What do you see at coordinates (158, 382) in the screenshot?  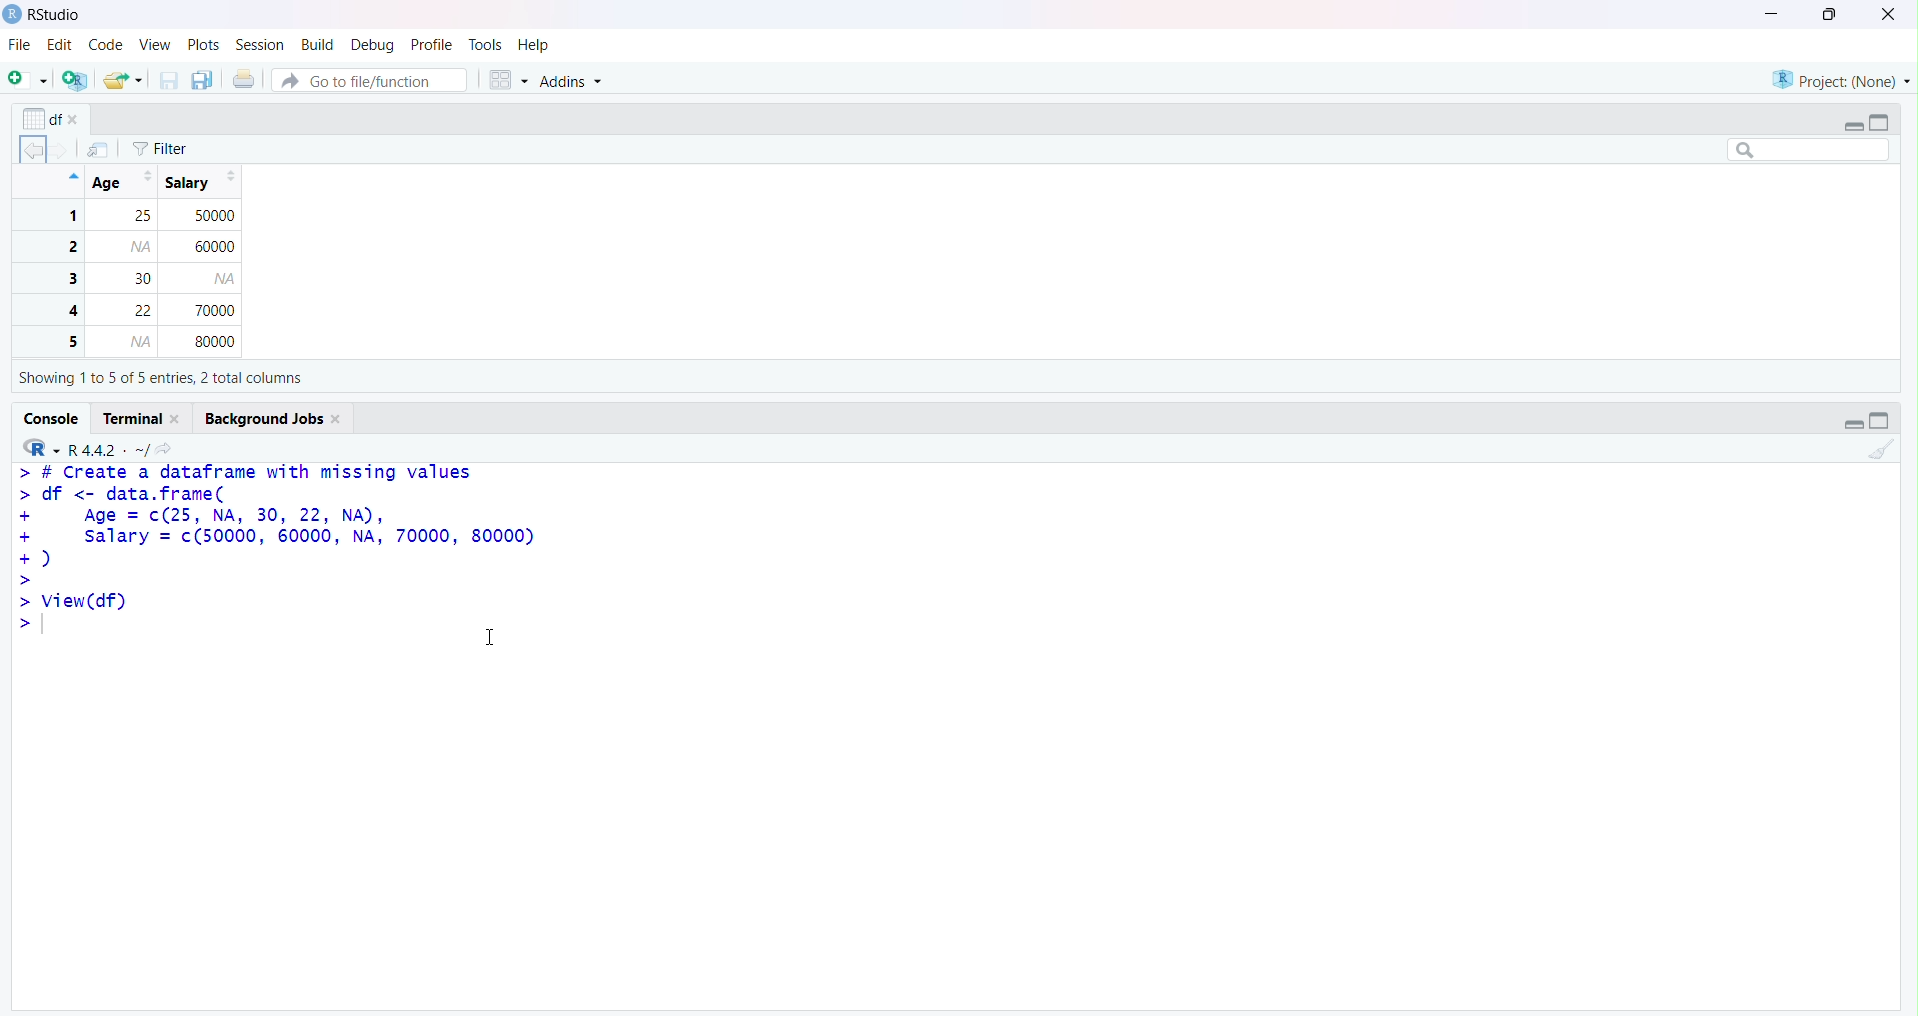 I see `Showing 110 5 of 5 entries, 2 total columns` at bounding box center [158, 382].